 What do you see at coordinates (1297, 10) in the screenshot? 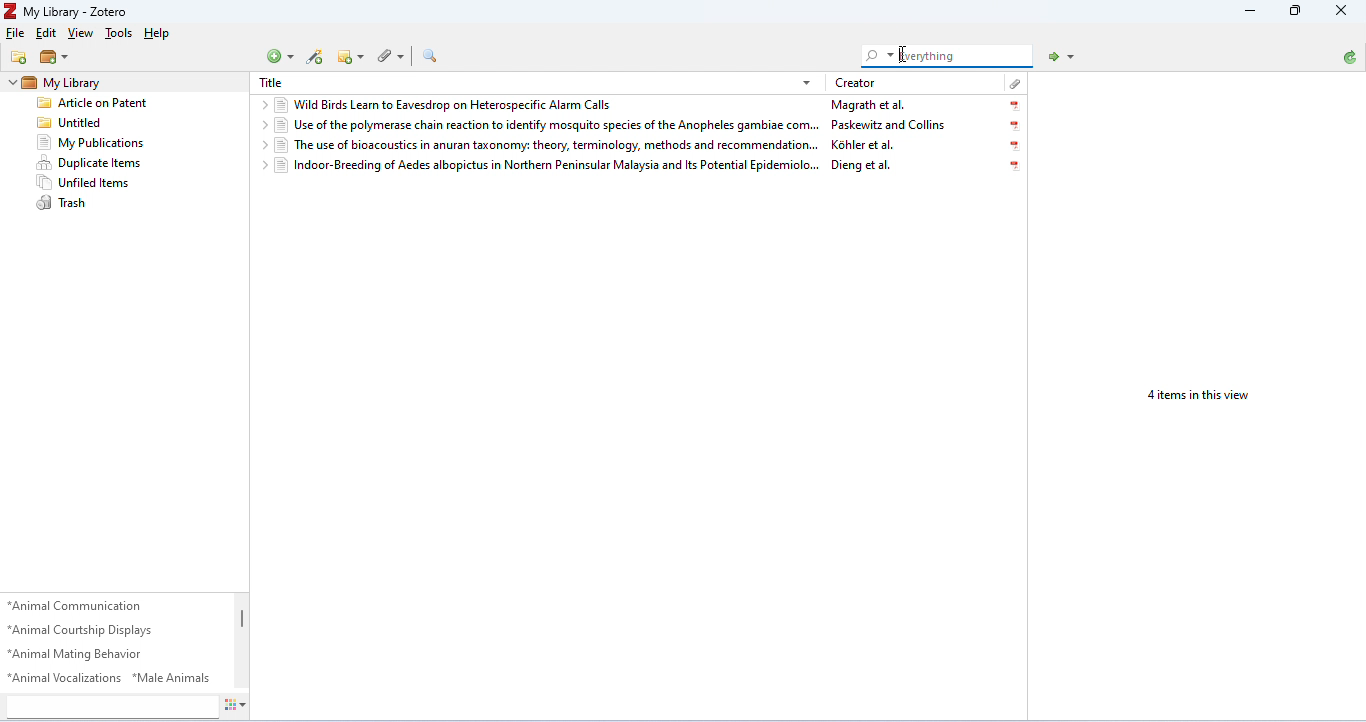
I see `Minimize` at bounding box center [1297, 10].